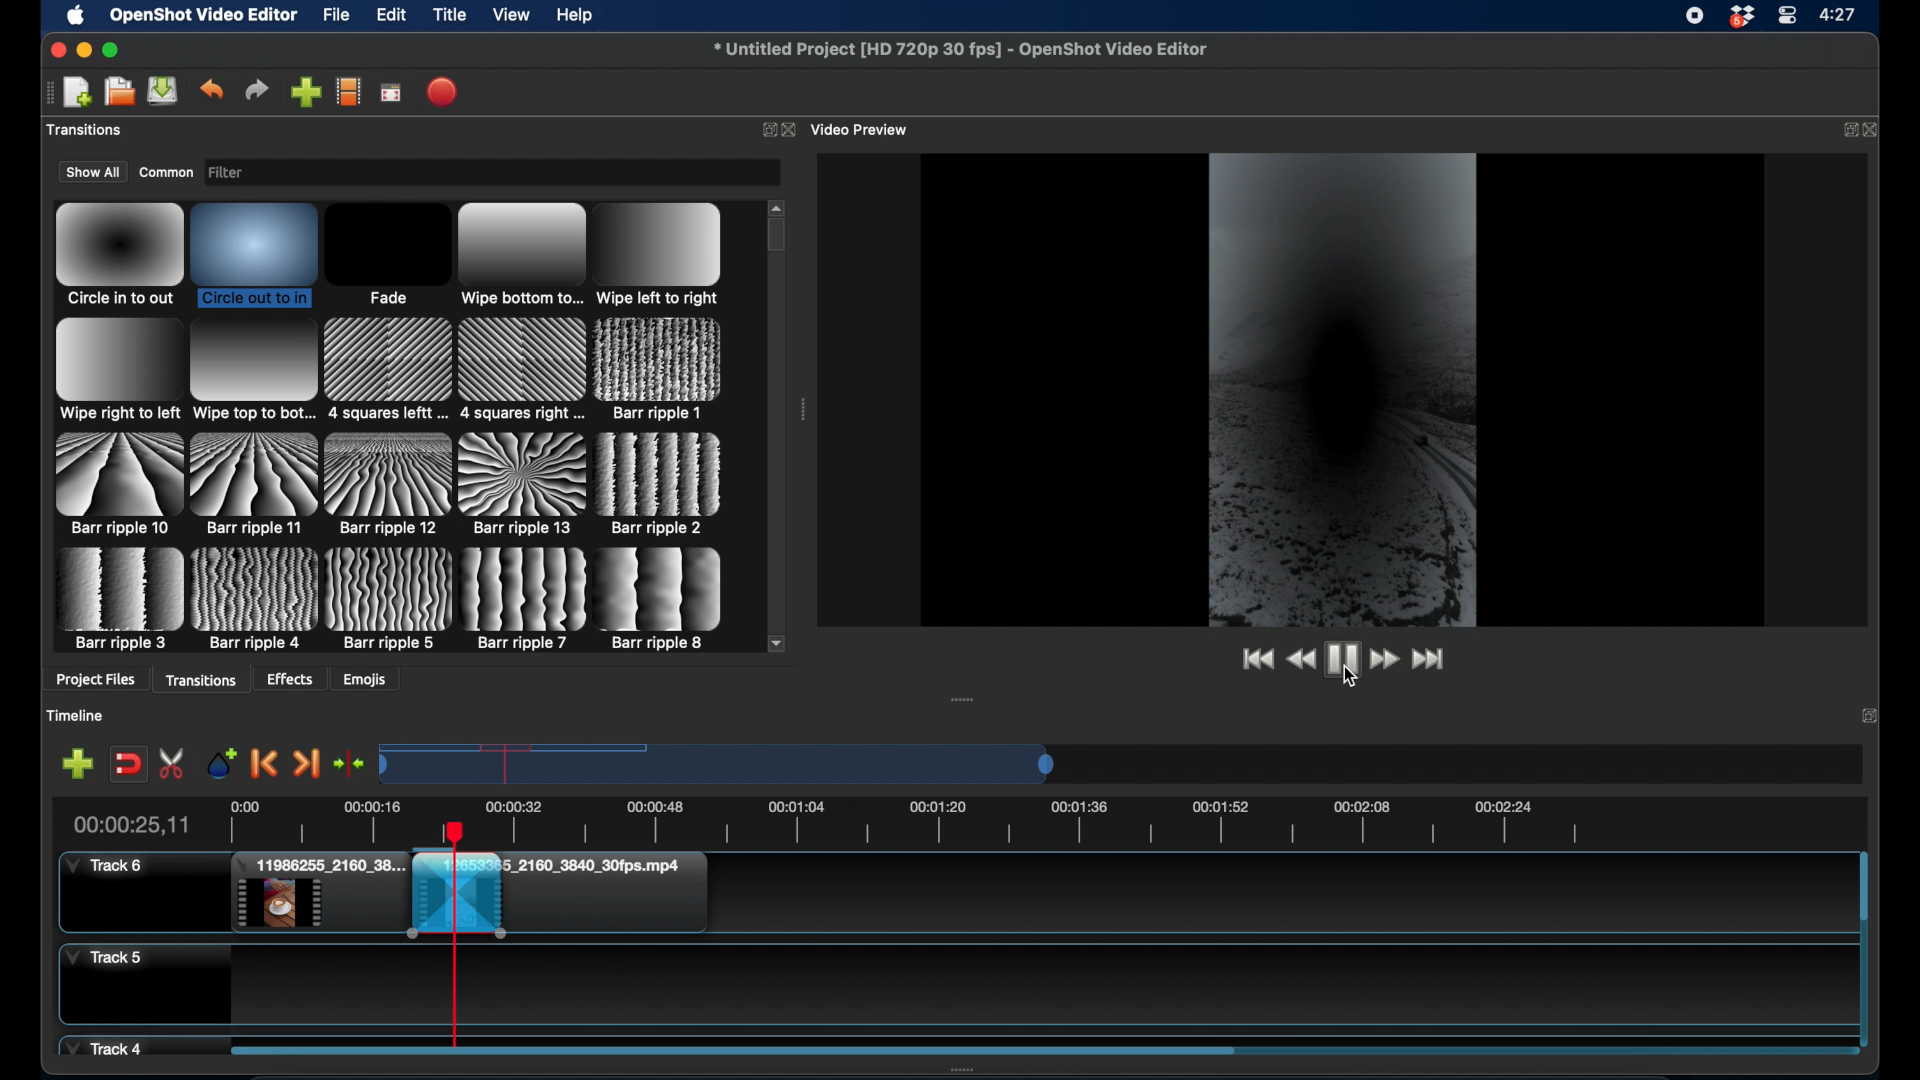 This screenshot has height=1080, width=1920. Describe the element at coordinates (525, 599) in the screenshot. I see `transition` at that location.